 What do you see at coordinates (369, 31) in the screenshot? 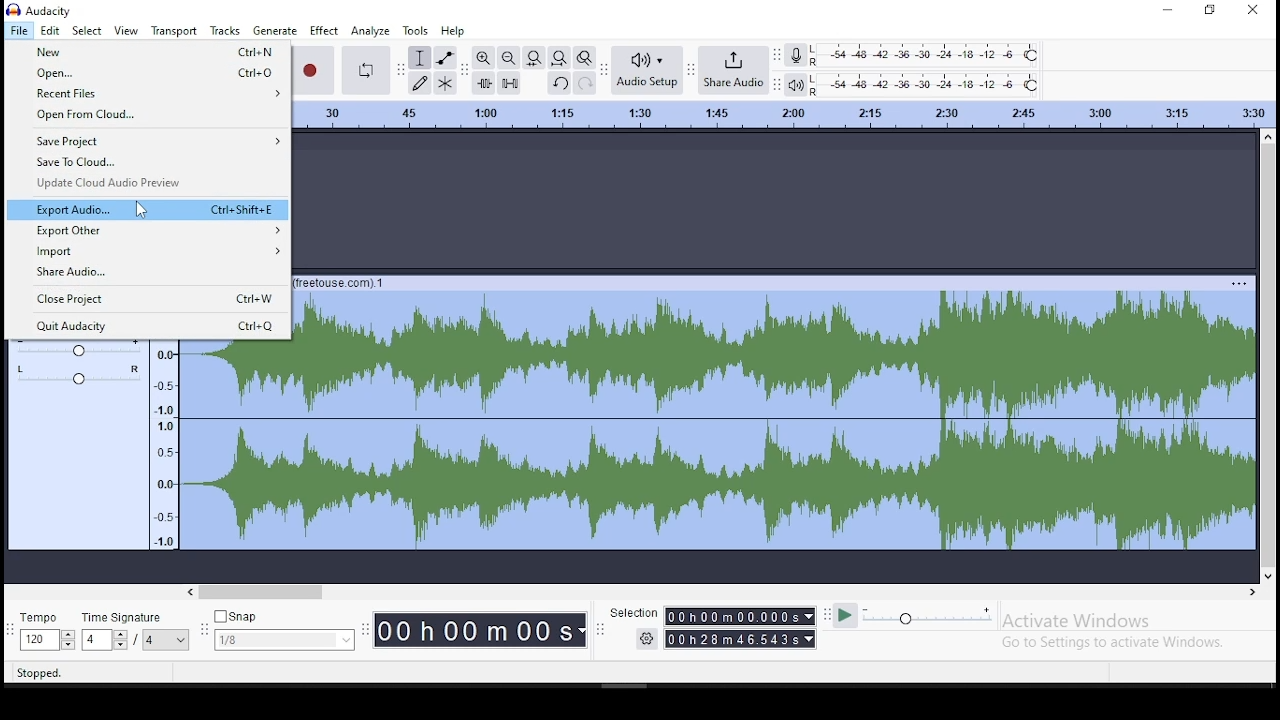
I see `analyze` at bounding box center [369, 31].